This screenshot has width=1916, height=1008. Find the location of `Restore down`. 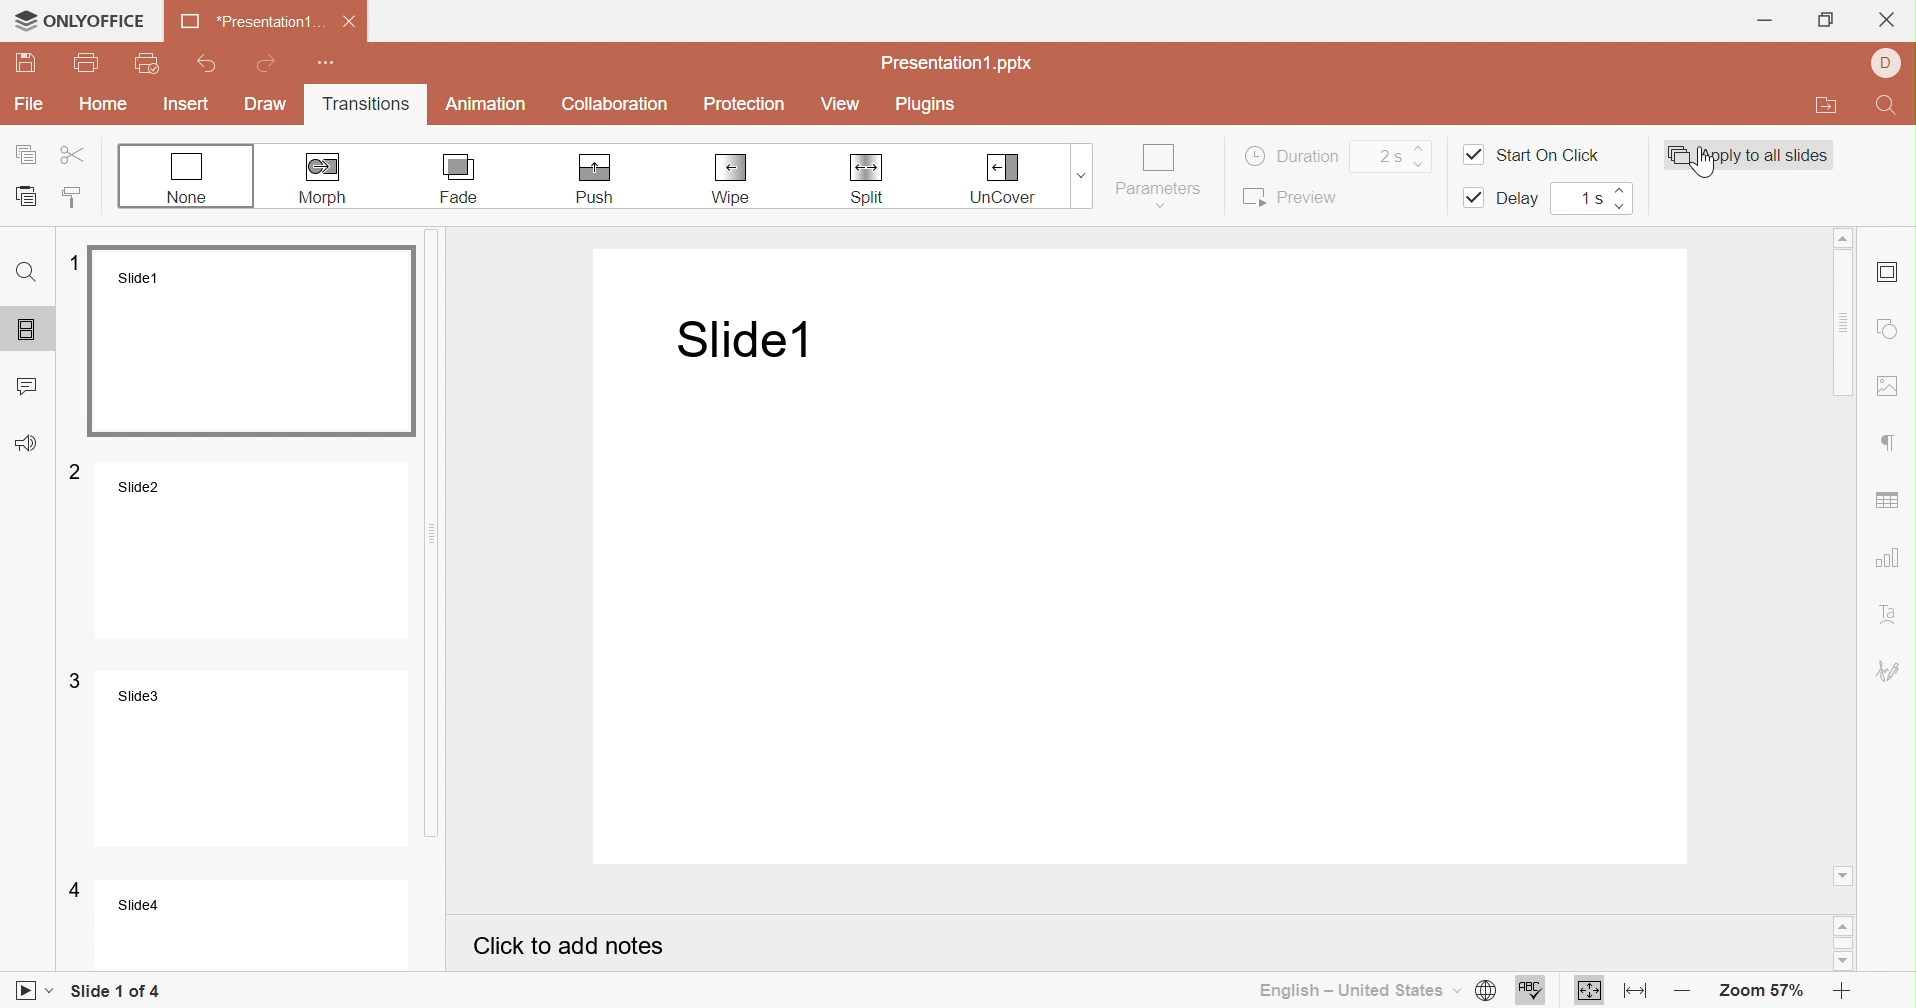

Restore down is located at coordinates (1826, 22).